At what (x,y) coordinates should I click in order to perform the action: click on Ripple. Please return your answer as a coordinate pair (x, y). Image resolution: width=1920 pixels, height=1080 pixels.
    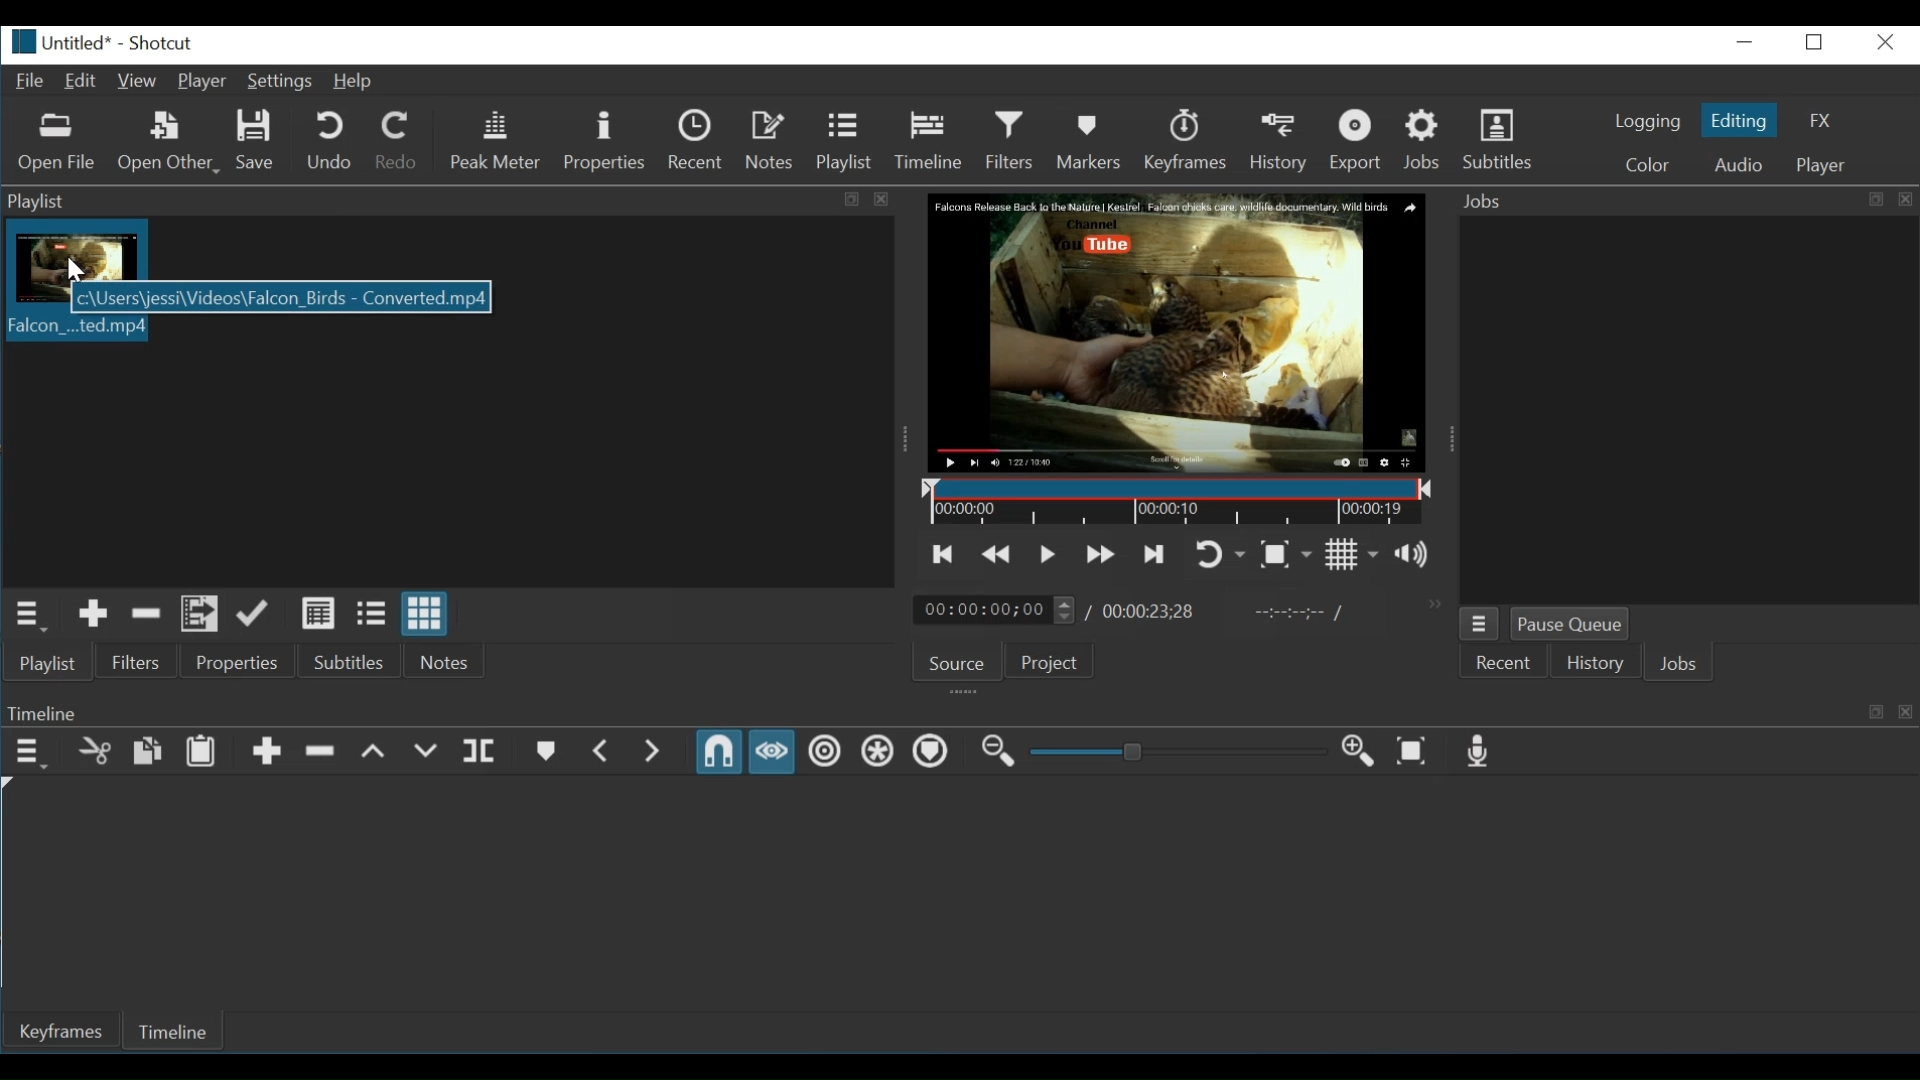
    Looking at the image, I should click on (824, 752).